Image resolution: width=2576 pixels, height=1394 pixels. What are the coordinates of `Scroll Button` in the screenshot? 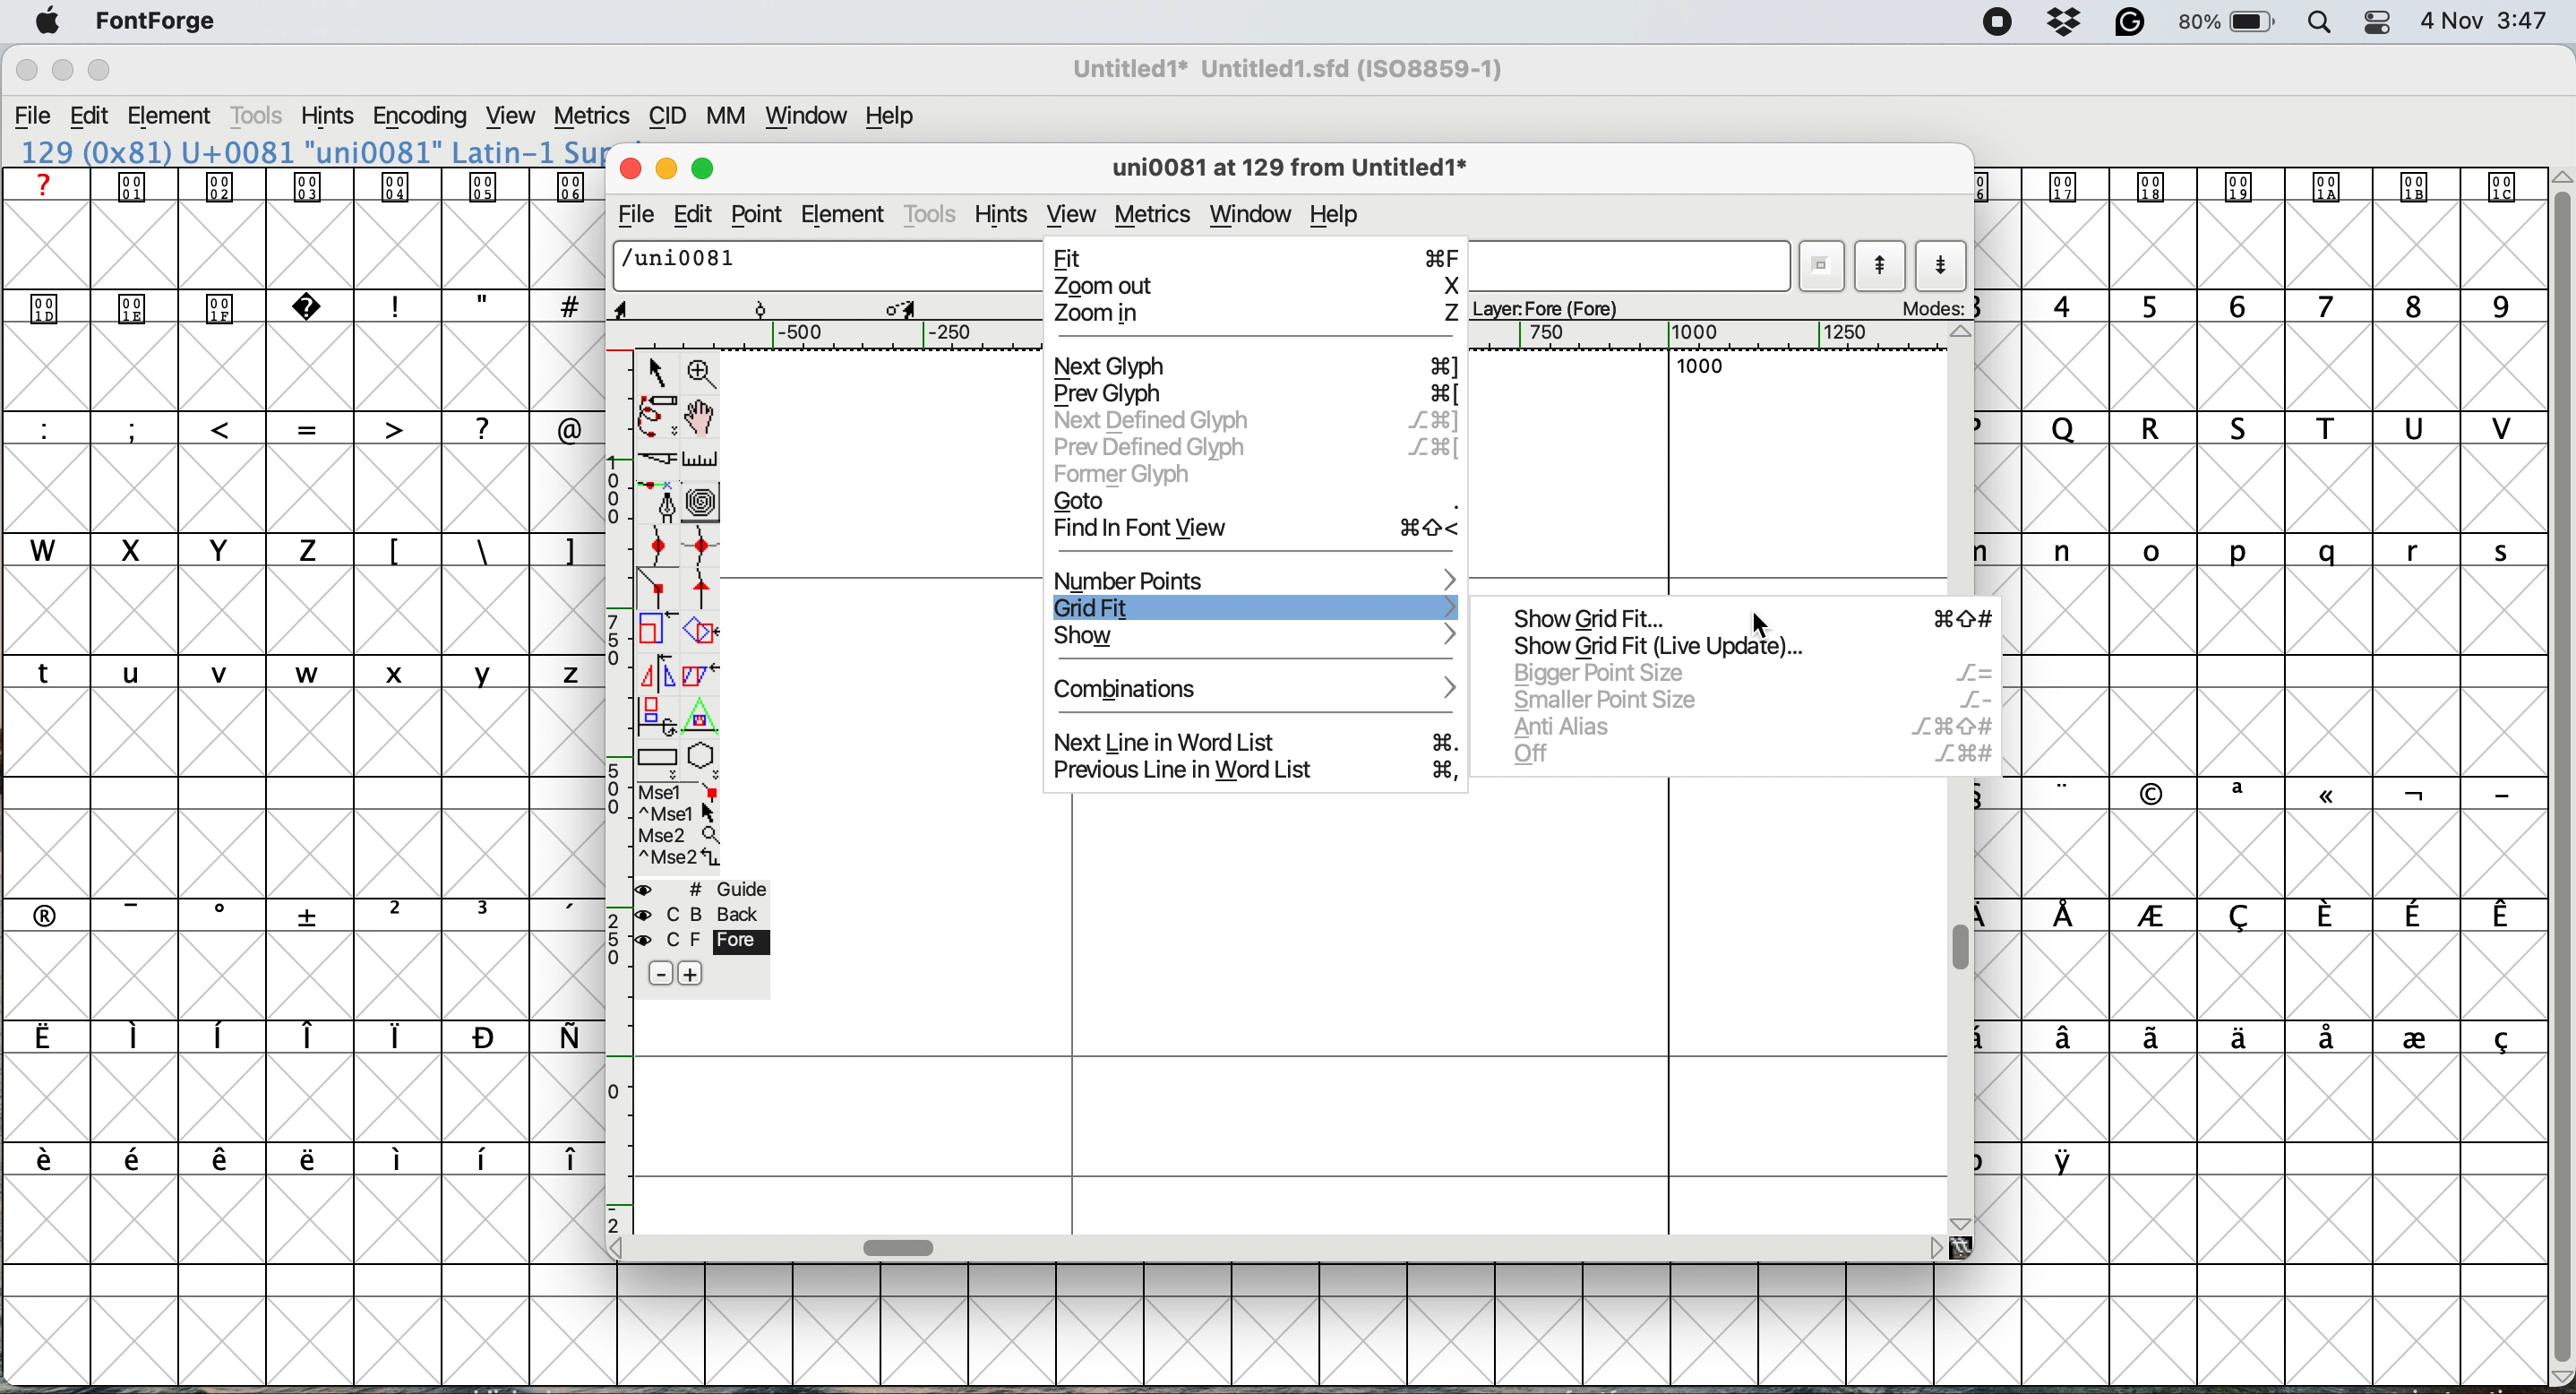 It's located at (1963, 1223).